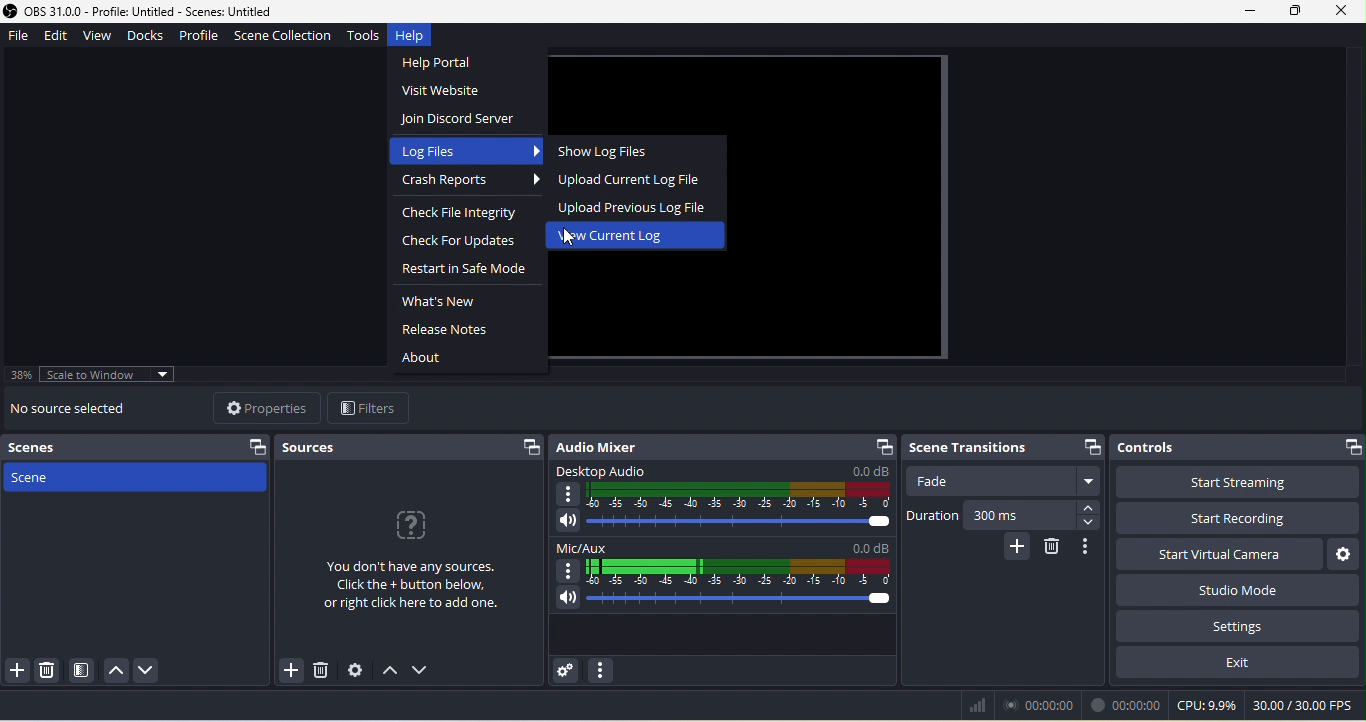 The width and height of the screenshot is (1366, 722). Describe the element at coordinates (154, 11) in the screenshot. I see `title` at that location.